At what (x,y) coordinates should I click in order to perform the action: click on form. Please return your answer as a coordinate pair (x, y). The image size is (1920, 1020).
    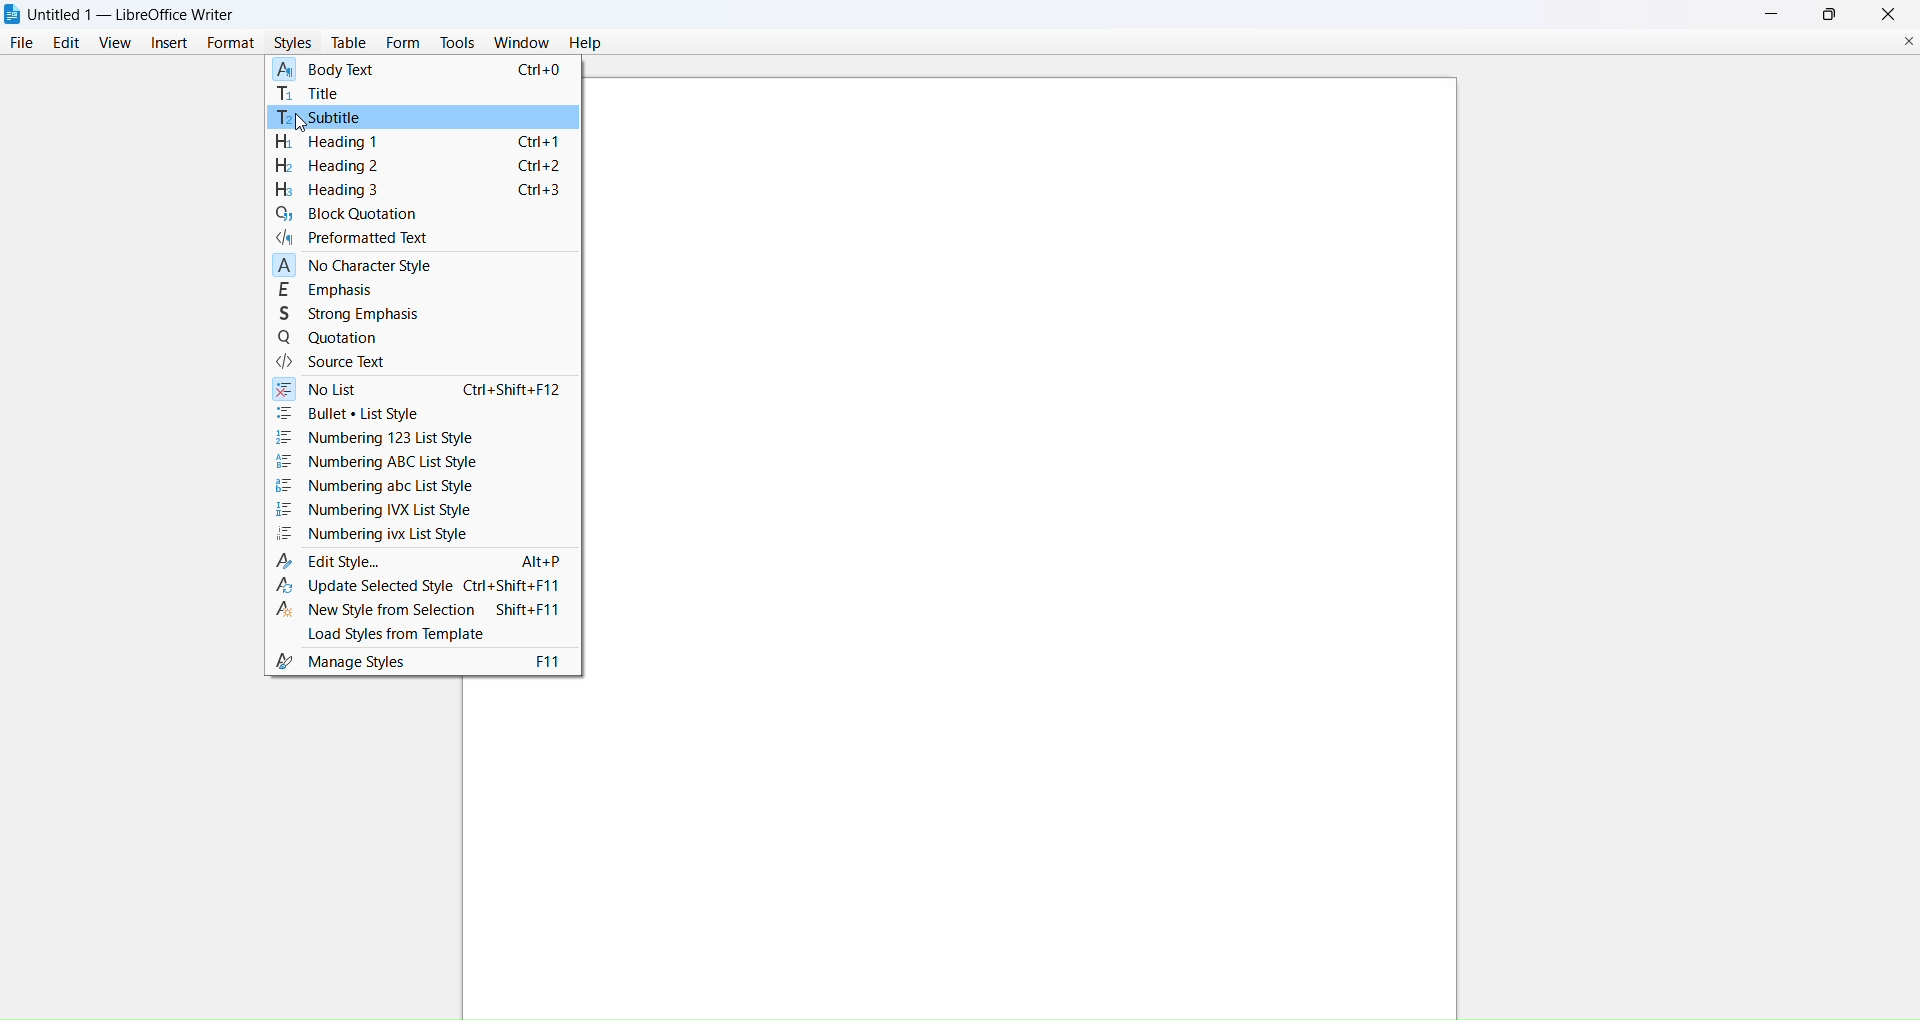
    Looking at the image, I should click on (405, 42).